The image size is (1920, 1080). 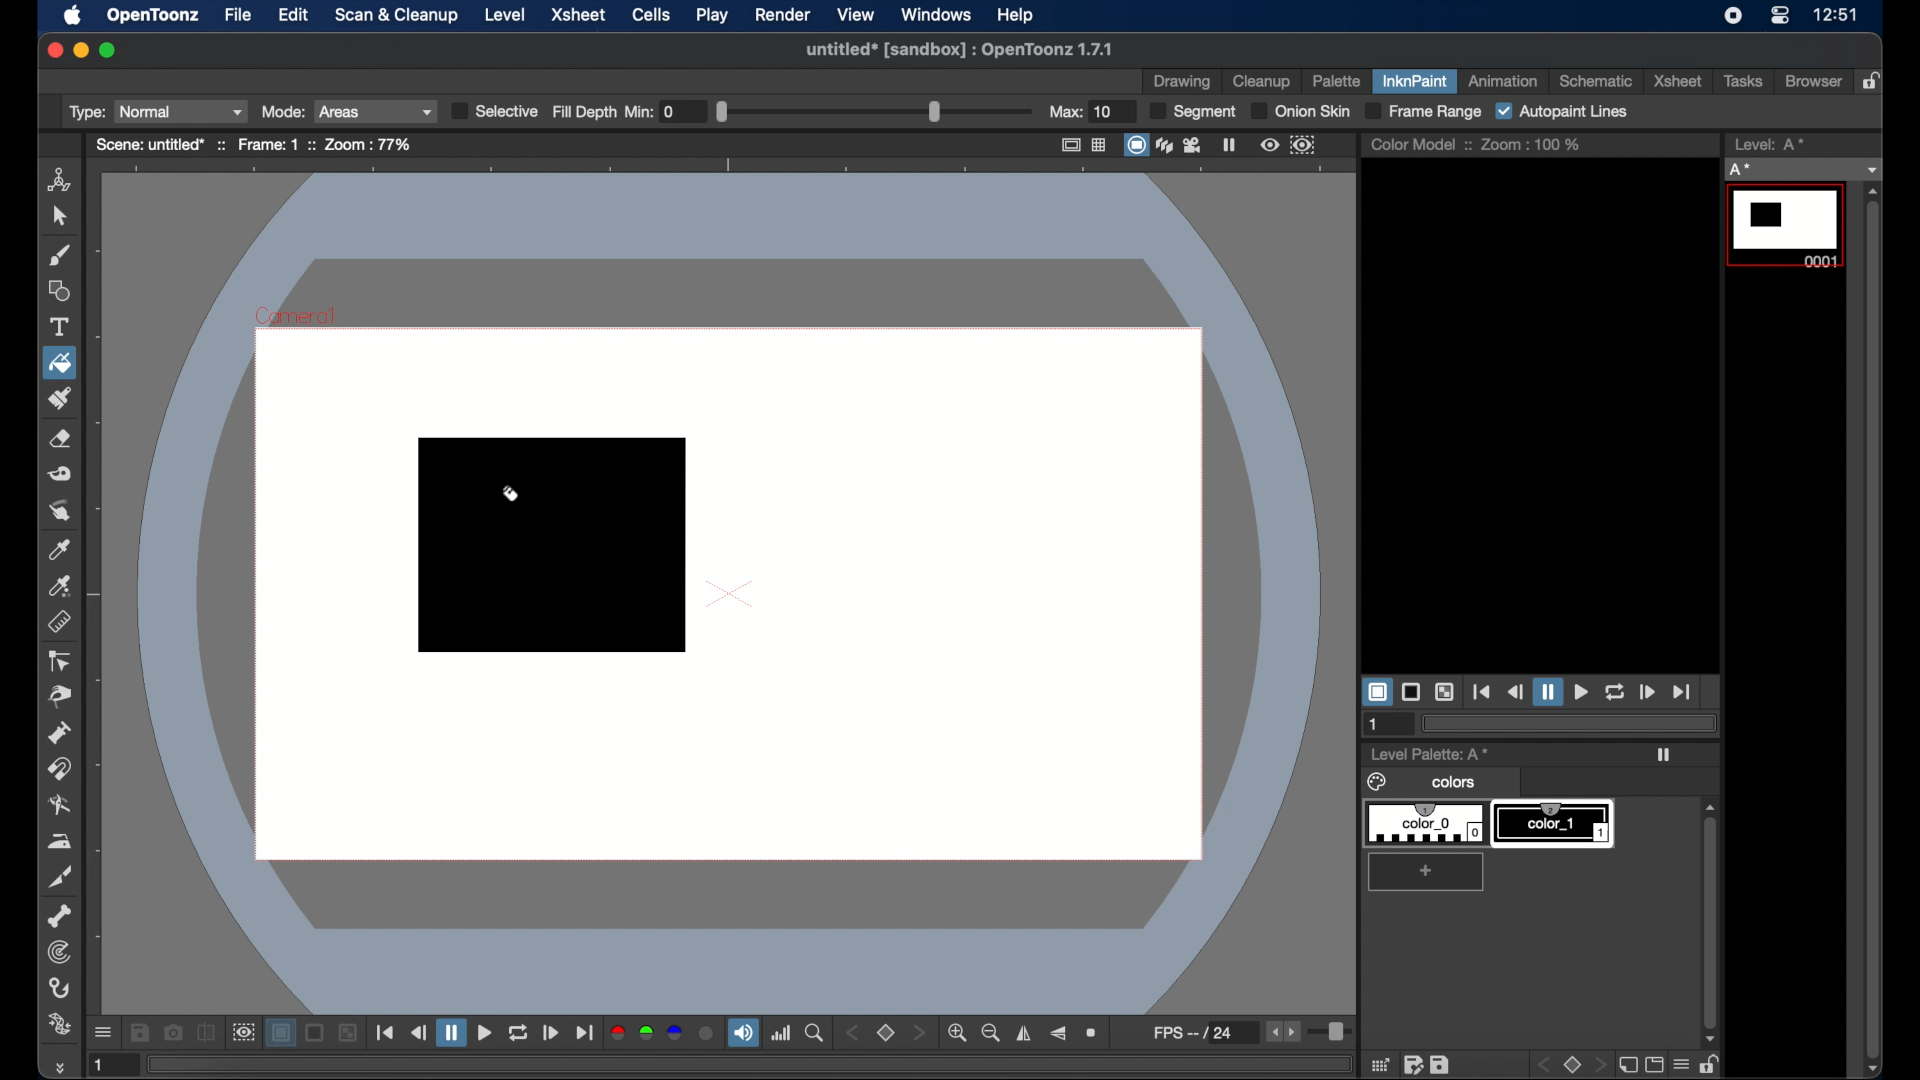 What do you see at coordinates (1270, 145) in the screenshot?
I see `preview` at bounding box center [1270, 145].